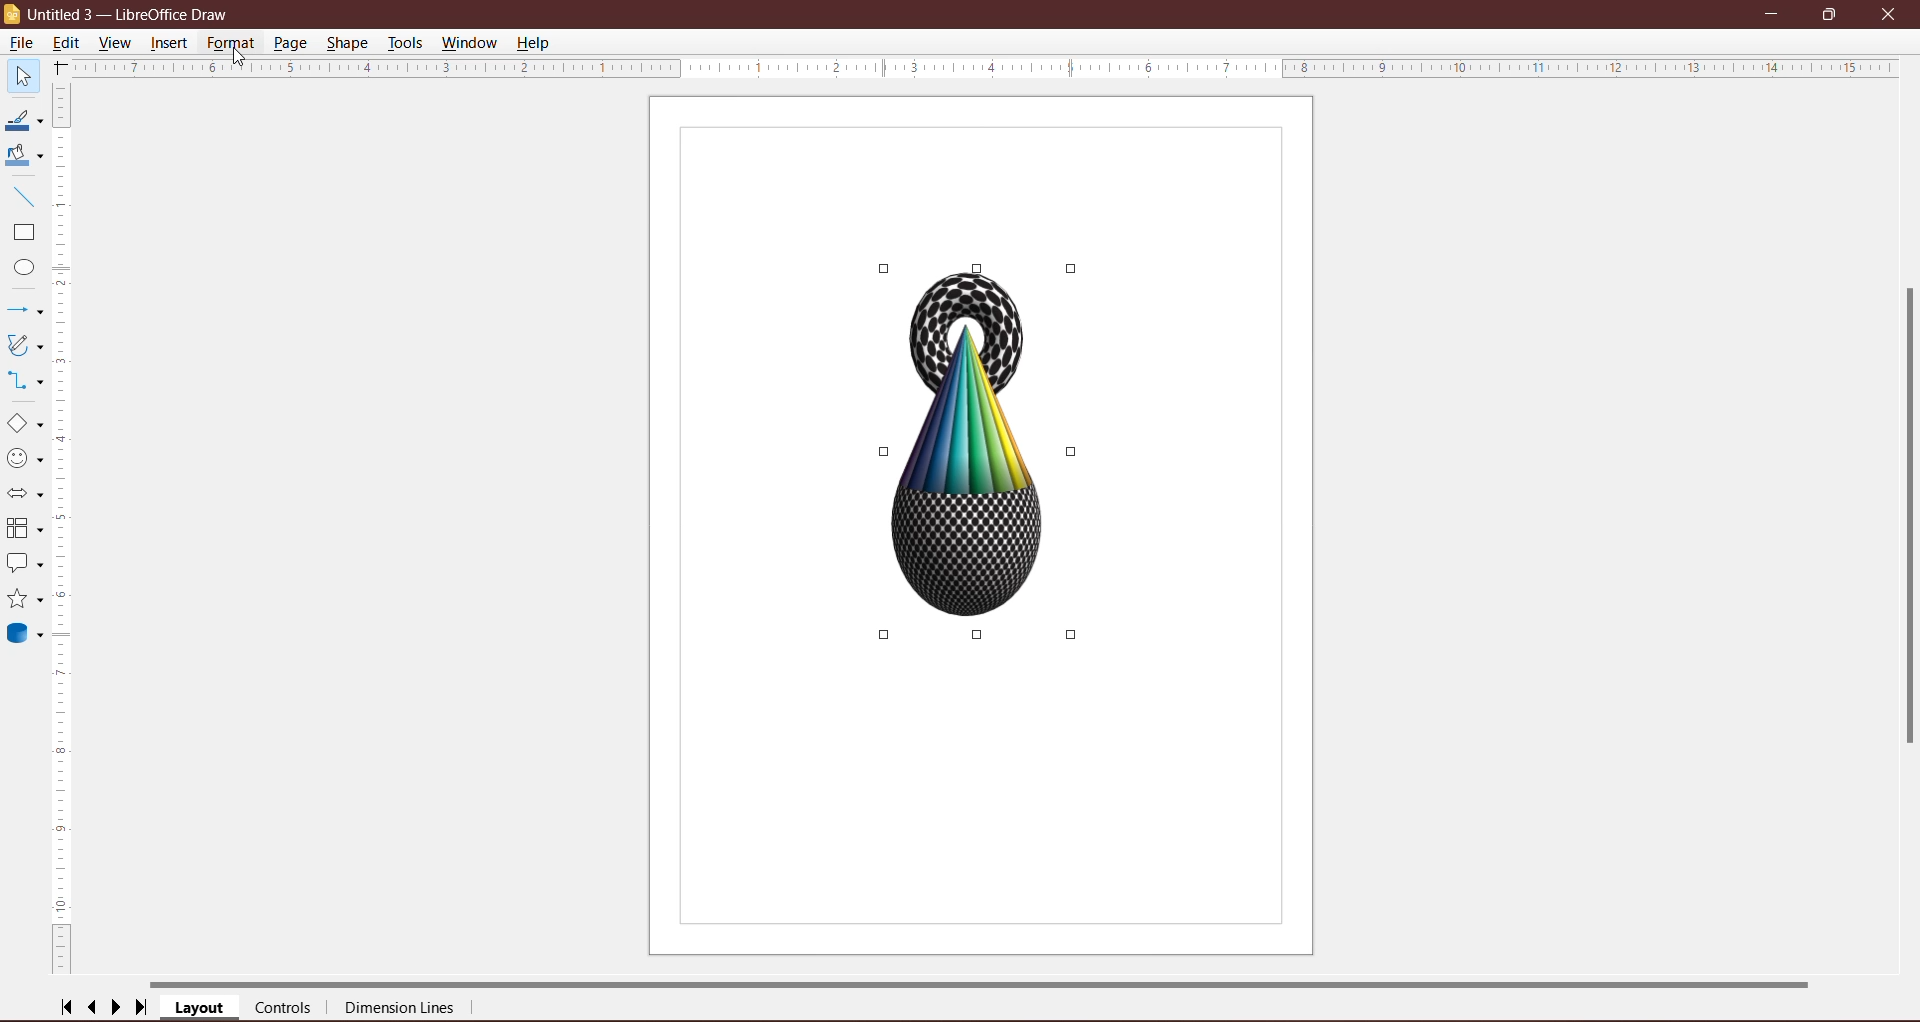 The height and width of the screenshot is (1022, 1920). Describe the element at coordinates (116, 42) in the screenshot. I see `View` at that location.